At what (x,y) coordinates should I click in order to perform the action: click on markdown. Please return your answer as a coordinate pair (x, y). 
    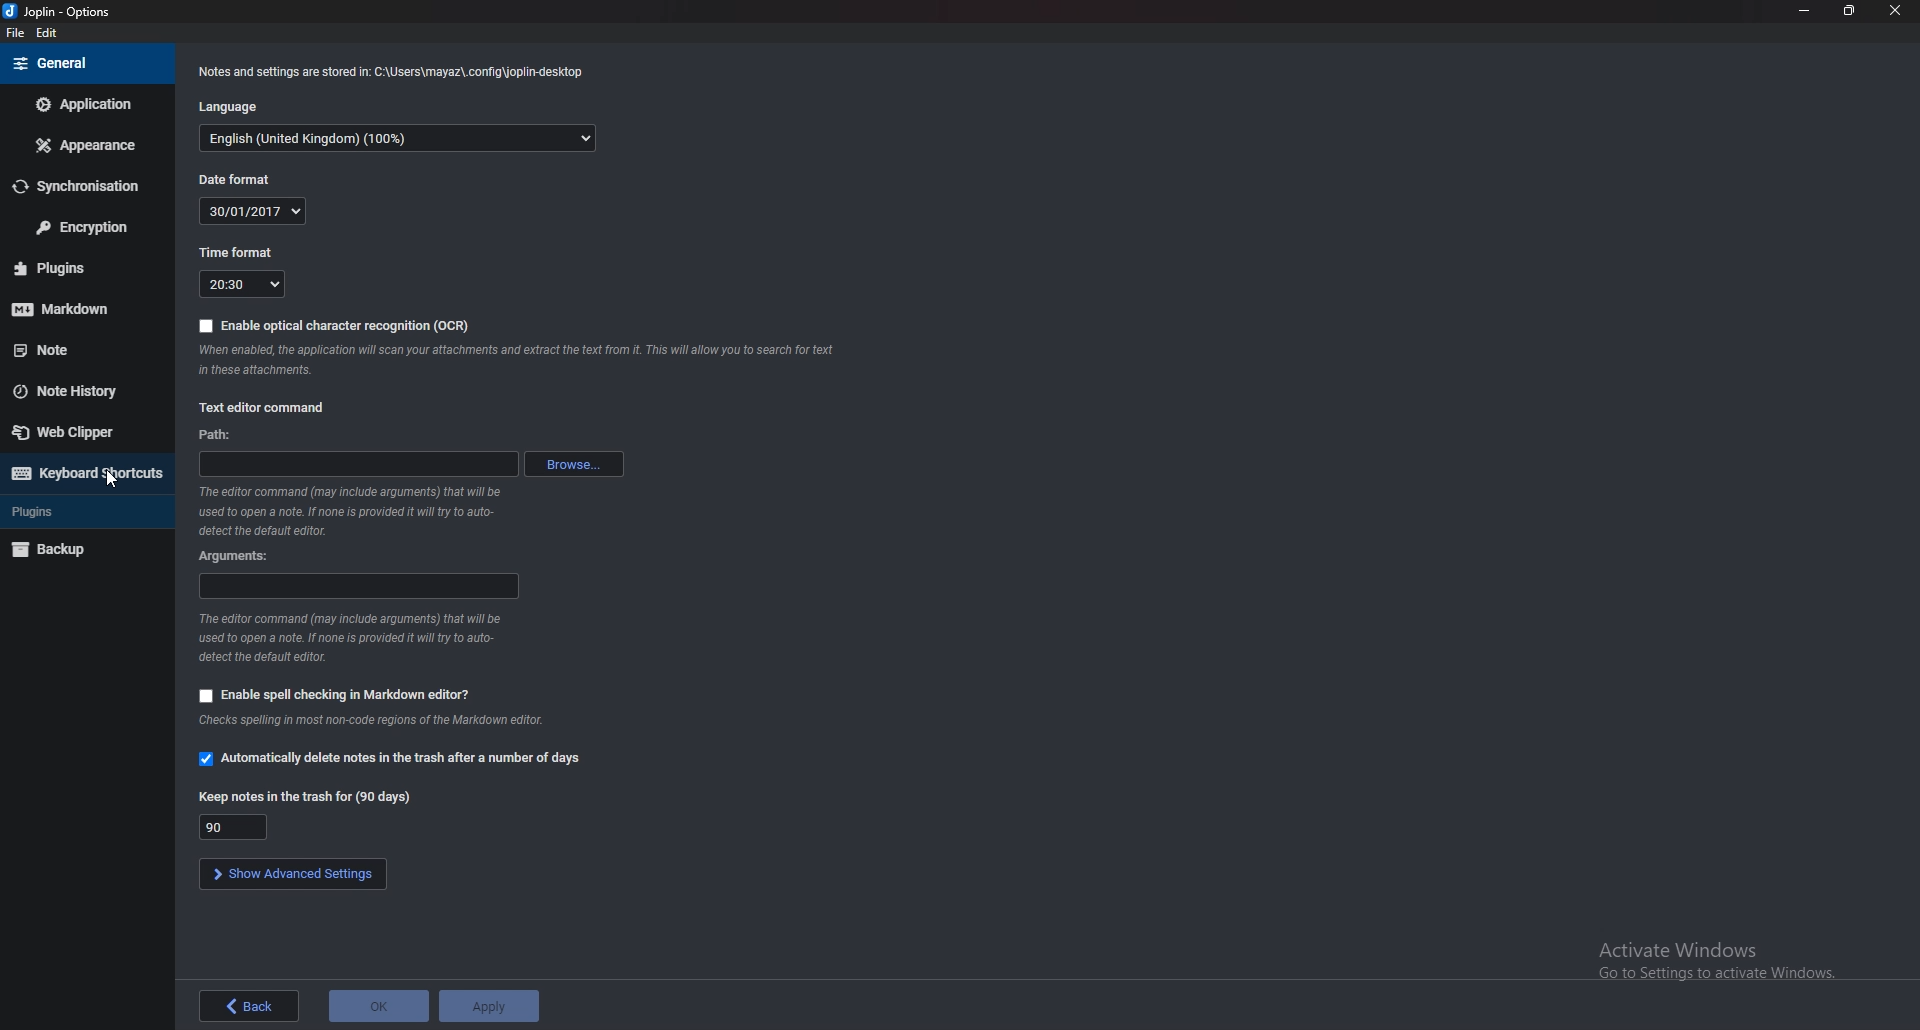
    Looking at the image, I should click on (78, 308).